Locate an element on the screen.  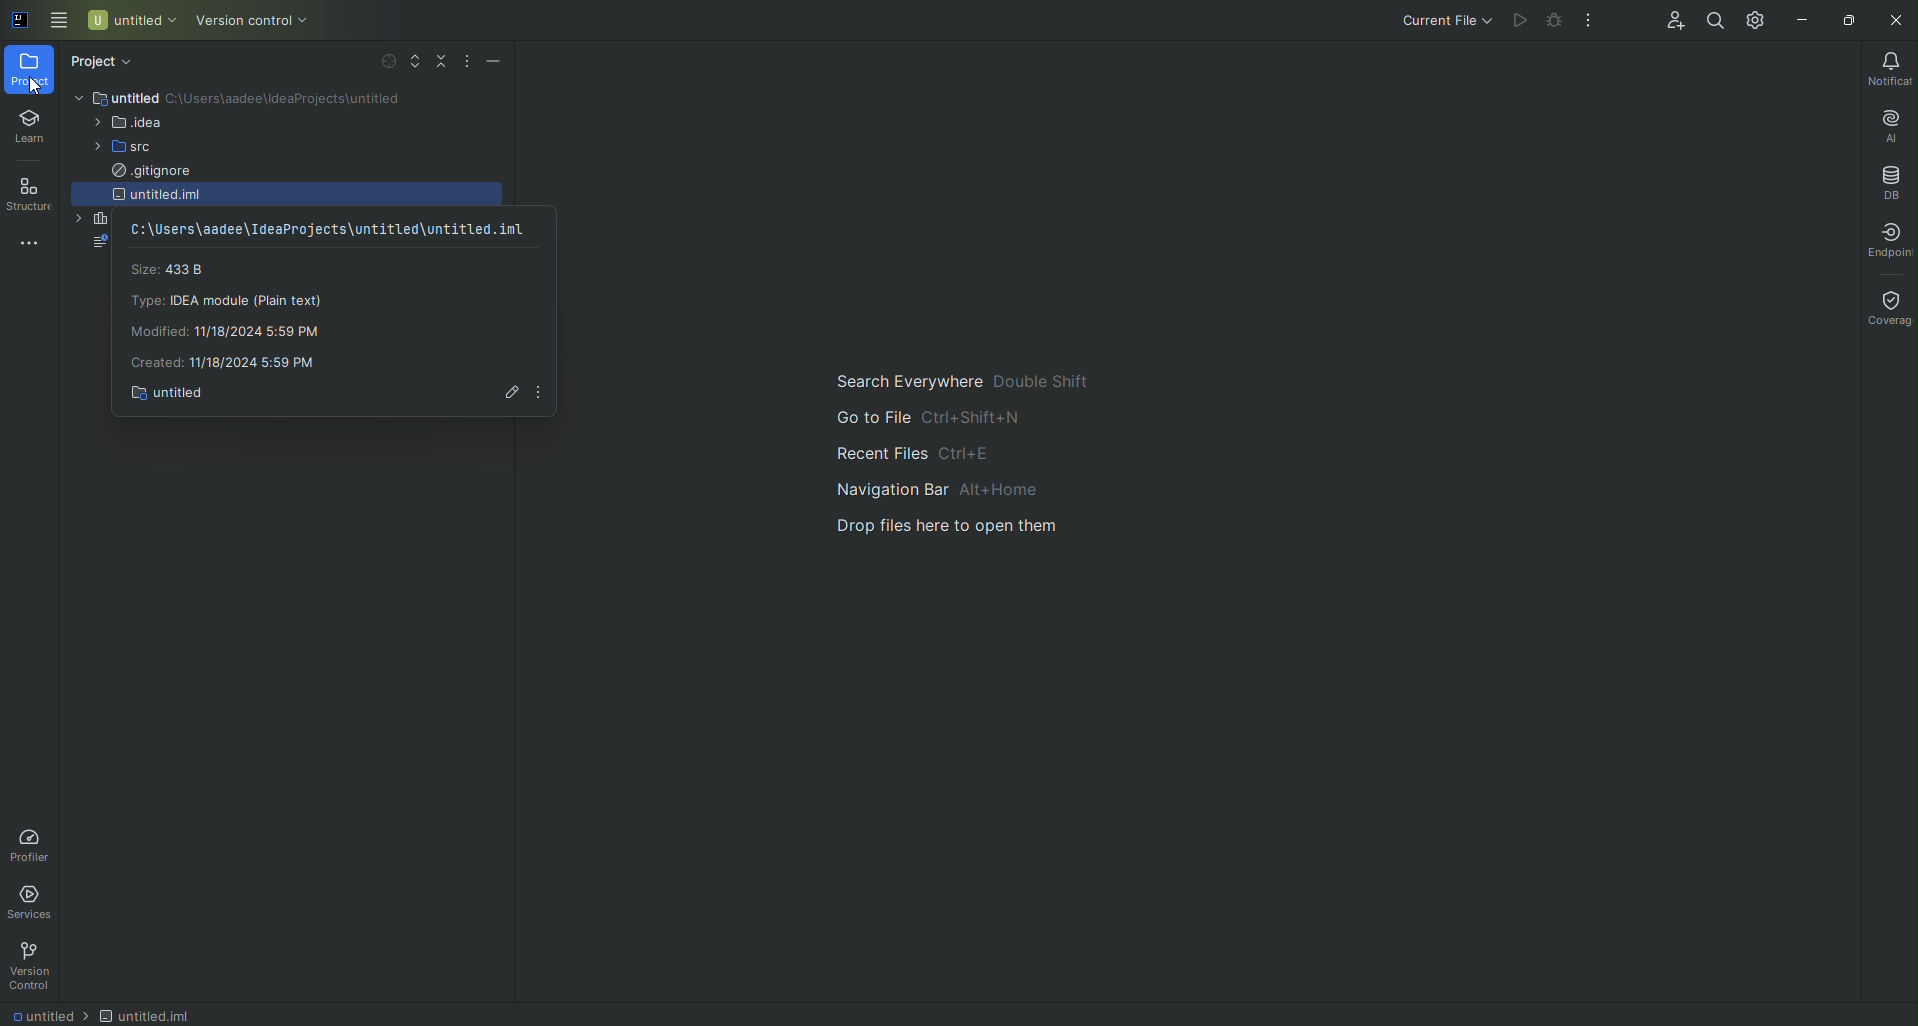
Learn is located at coordinates (28, 128).